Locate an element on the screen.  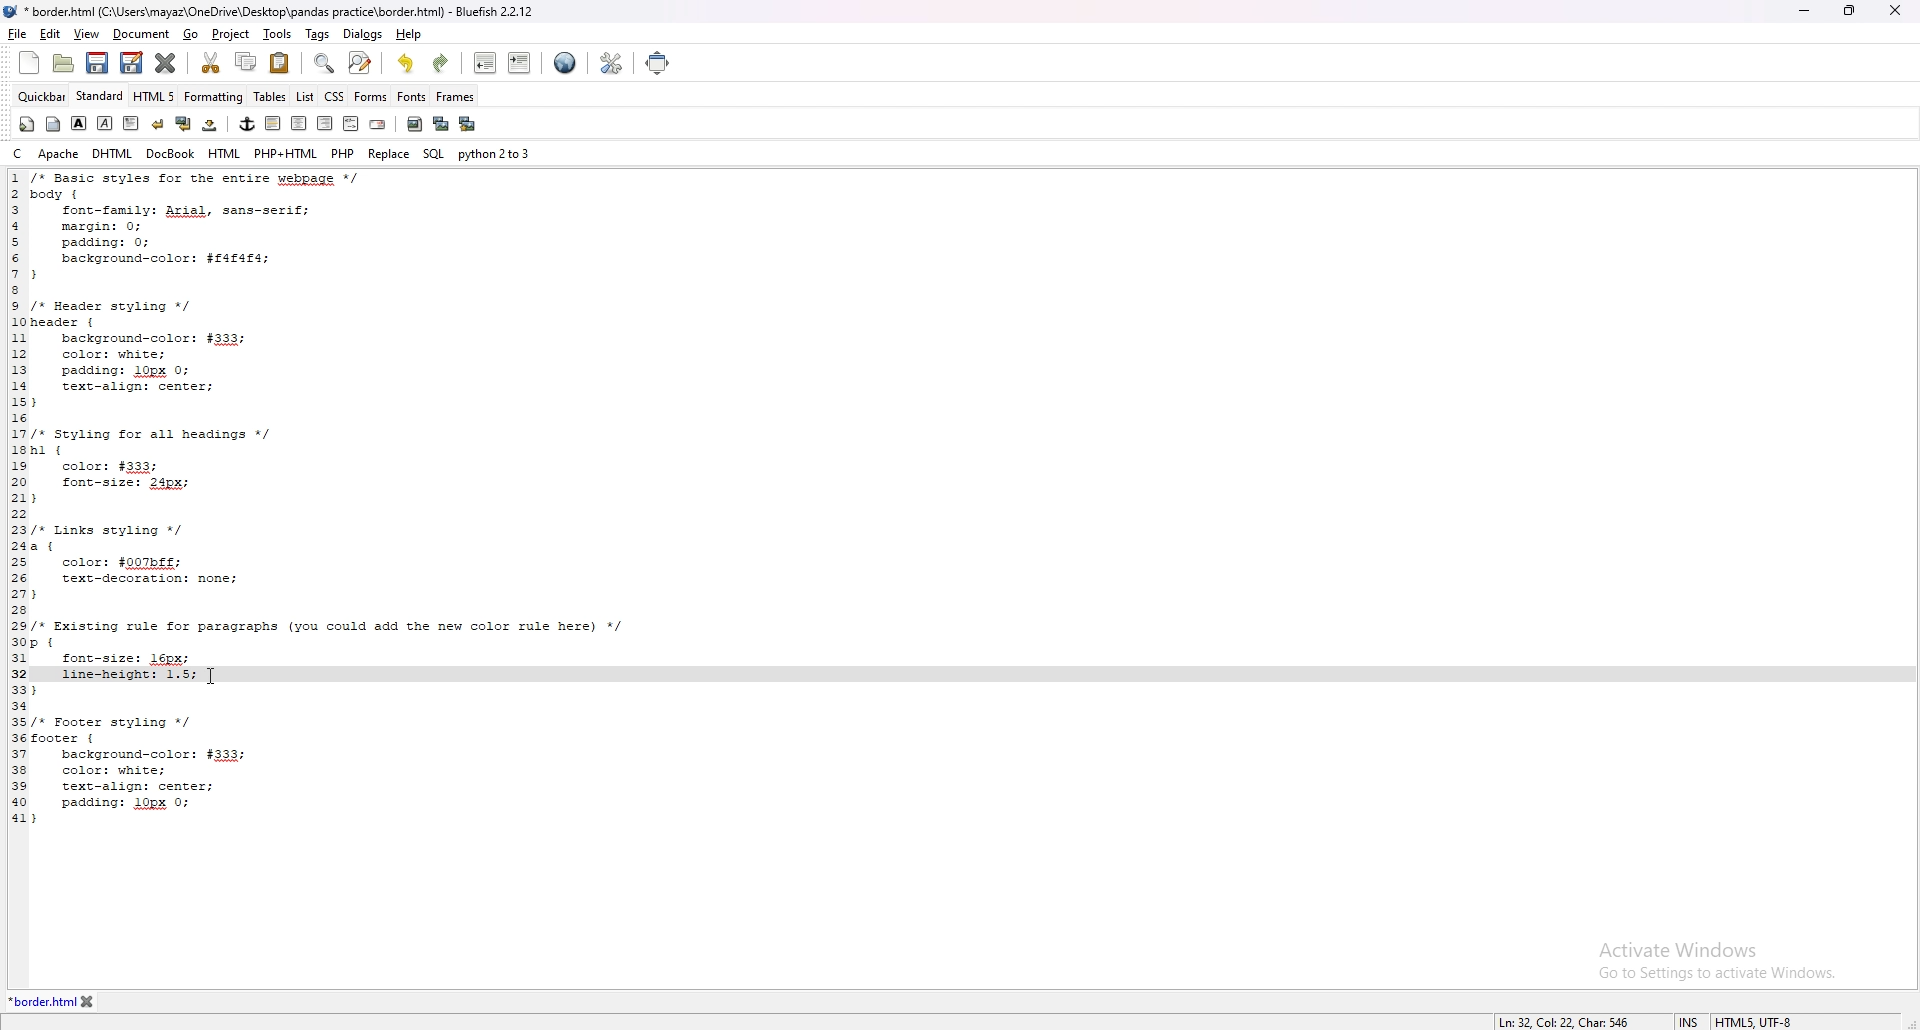
non breaking space is located at coordinates (212, 124).